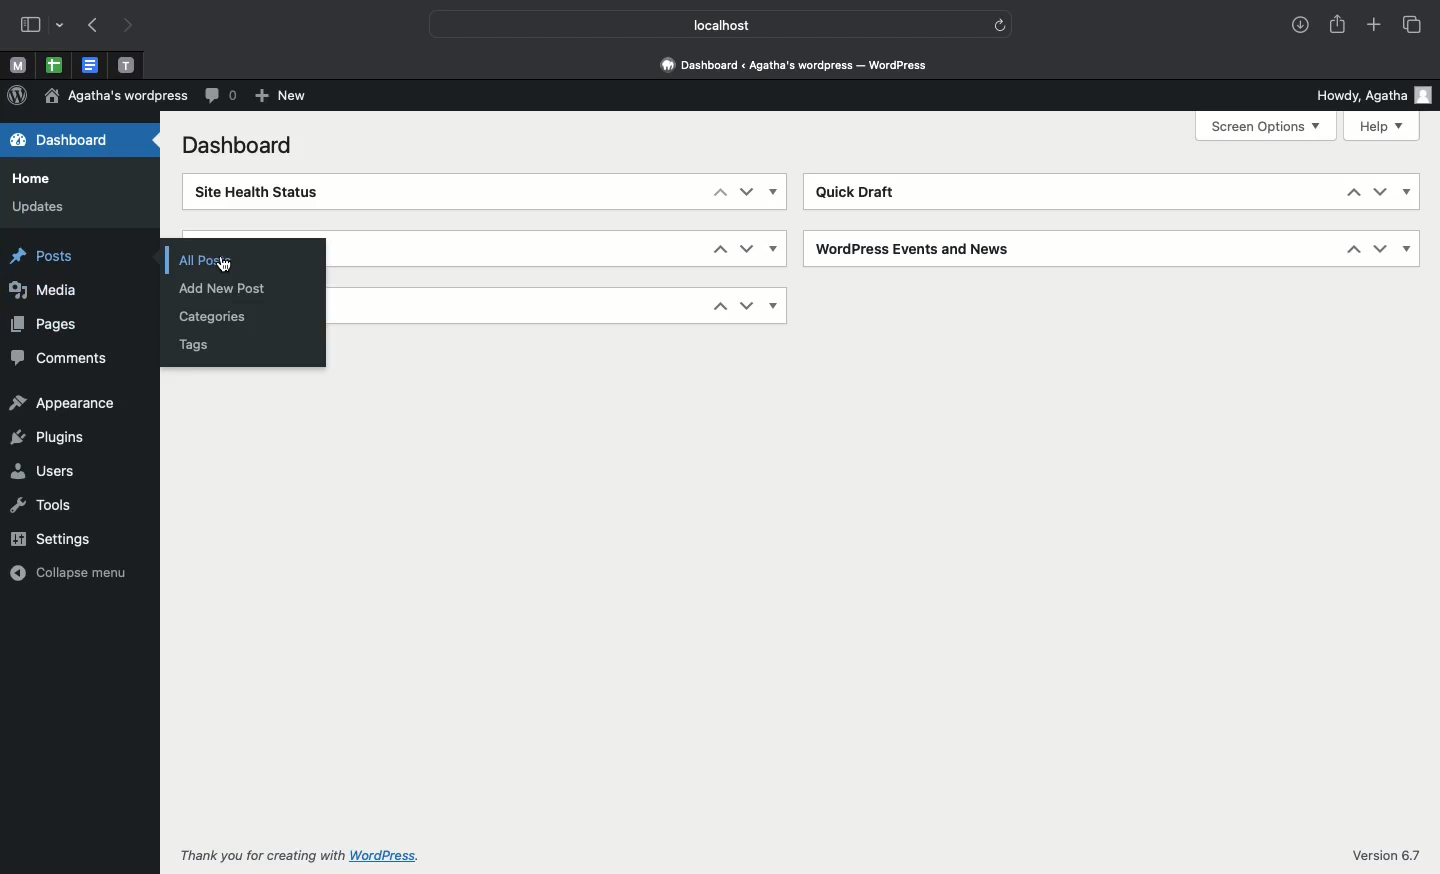 This screenshot has height=874, width=1440. What do you see at coordinates (776, 248) in the screenshot?
I see `Show` at bounding box center [776, 248].